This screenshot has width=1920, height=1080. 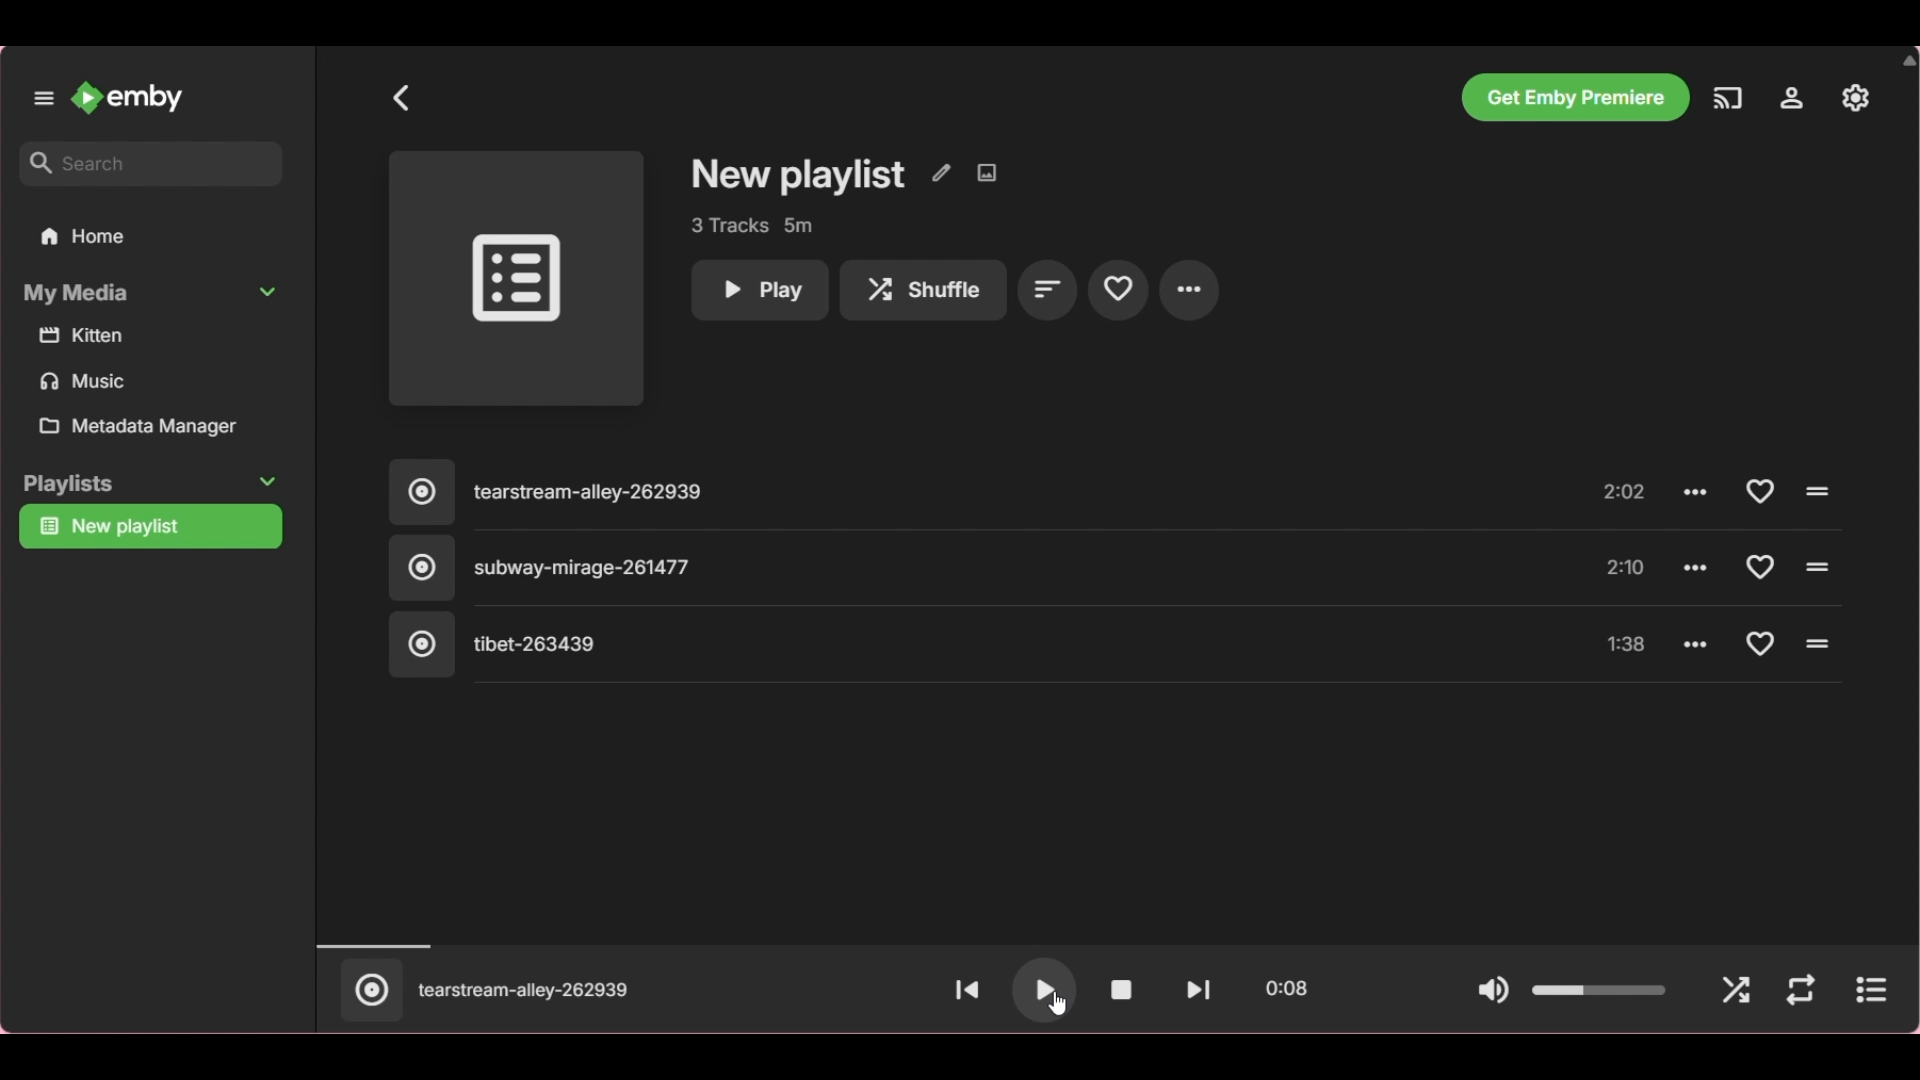 I want to click on Mute, so click(x=1493, y=992).